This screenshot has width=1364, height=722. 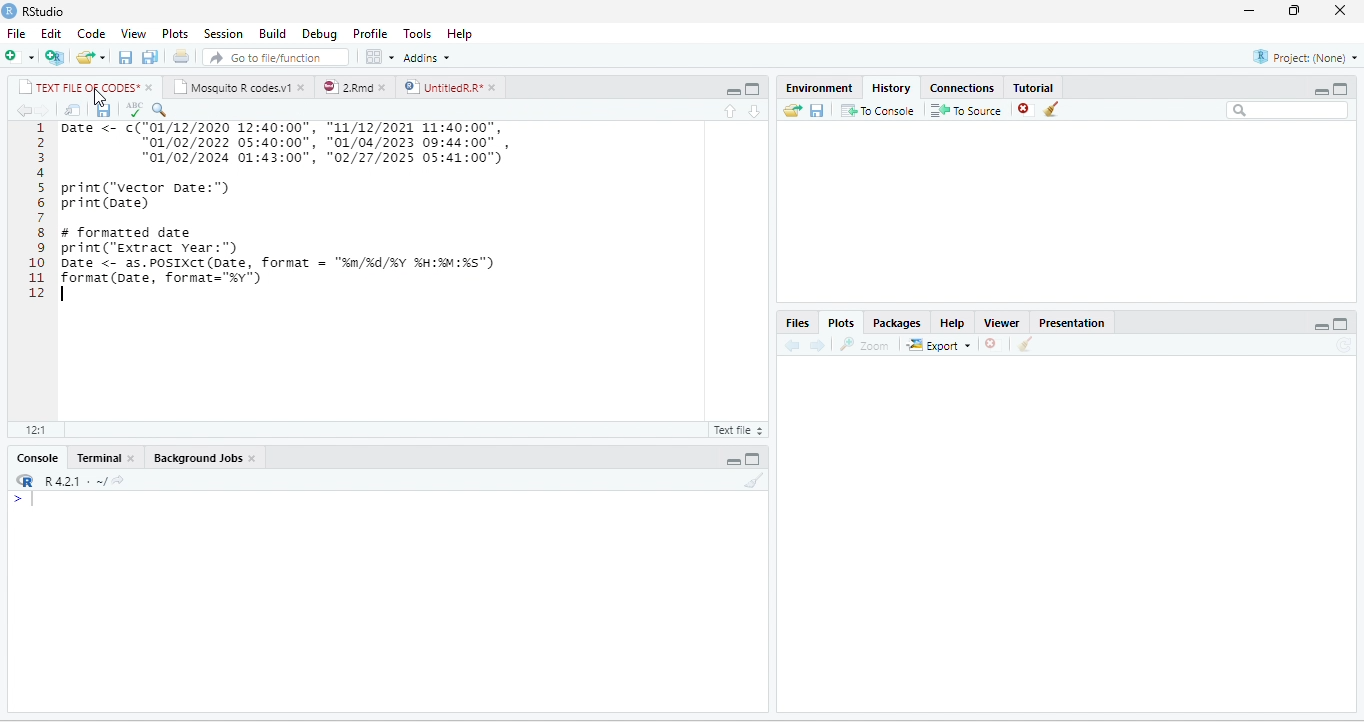 I want to click on maximize, so click(x=1341, y=324).